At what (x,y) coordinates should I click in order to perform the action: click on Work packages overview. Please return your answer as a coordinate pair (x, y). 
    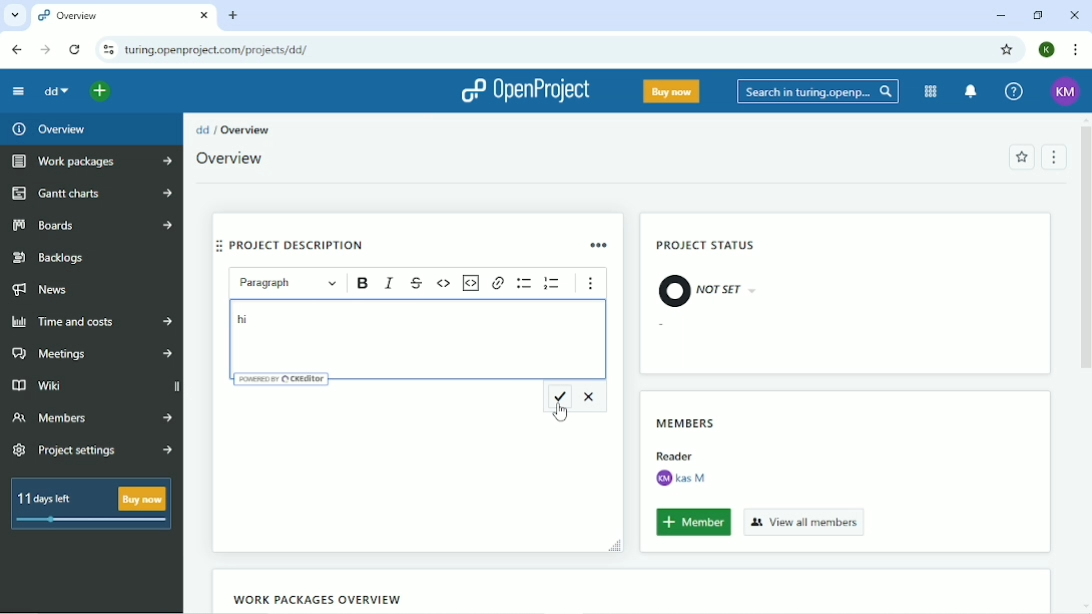
    Looking at the image, I should click on (313, 599).